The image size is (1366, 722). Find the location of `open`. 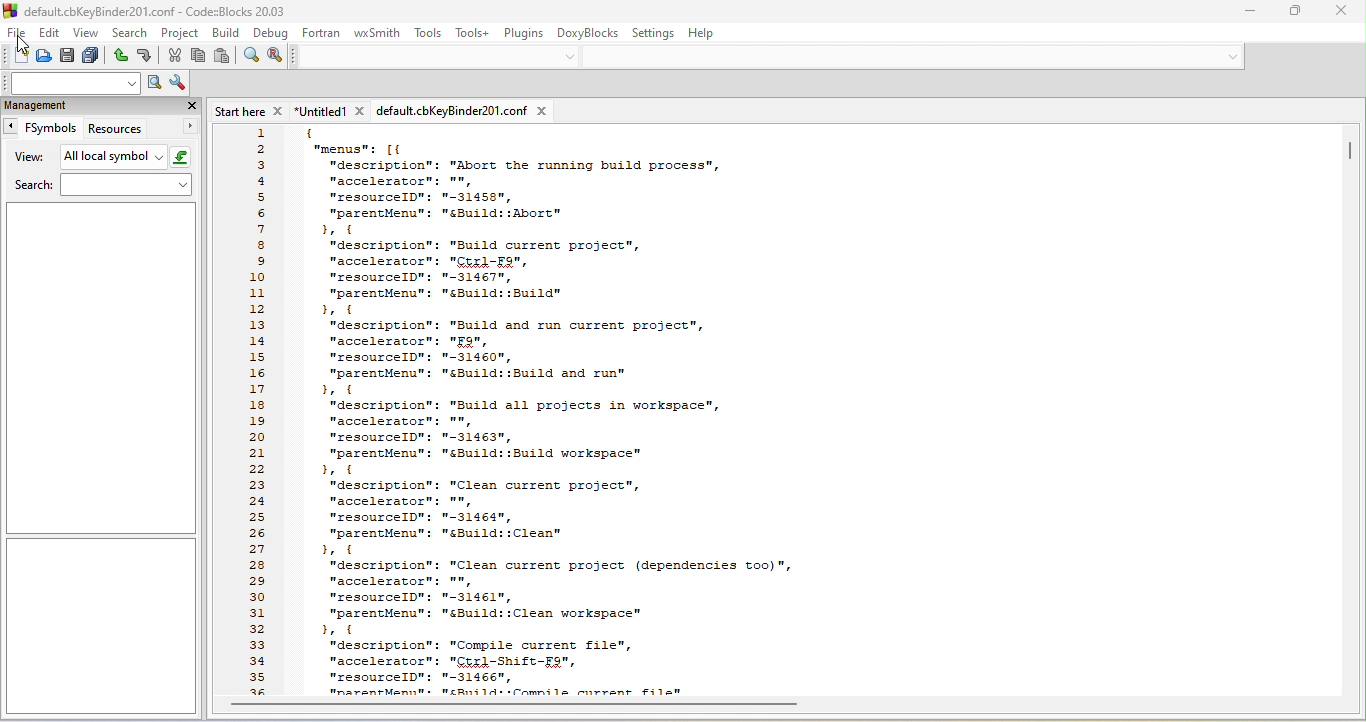

open is located at coordinates (44, 56).